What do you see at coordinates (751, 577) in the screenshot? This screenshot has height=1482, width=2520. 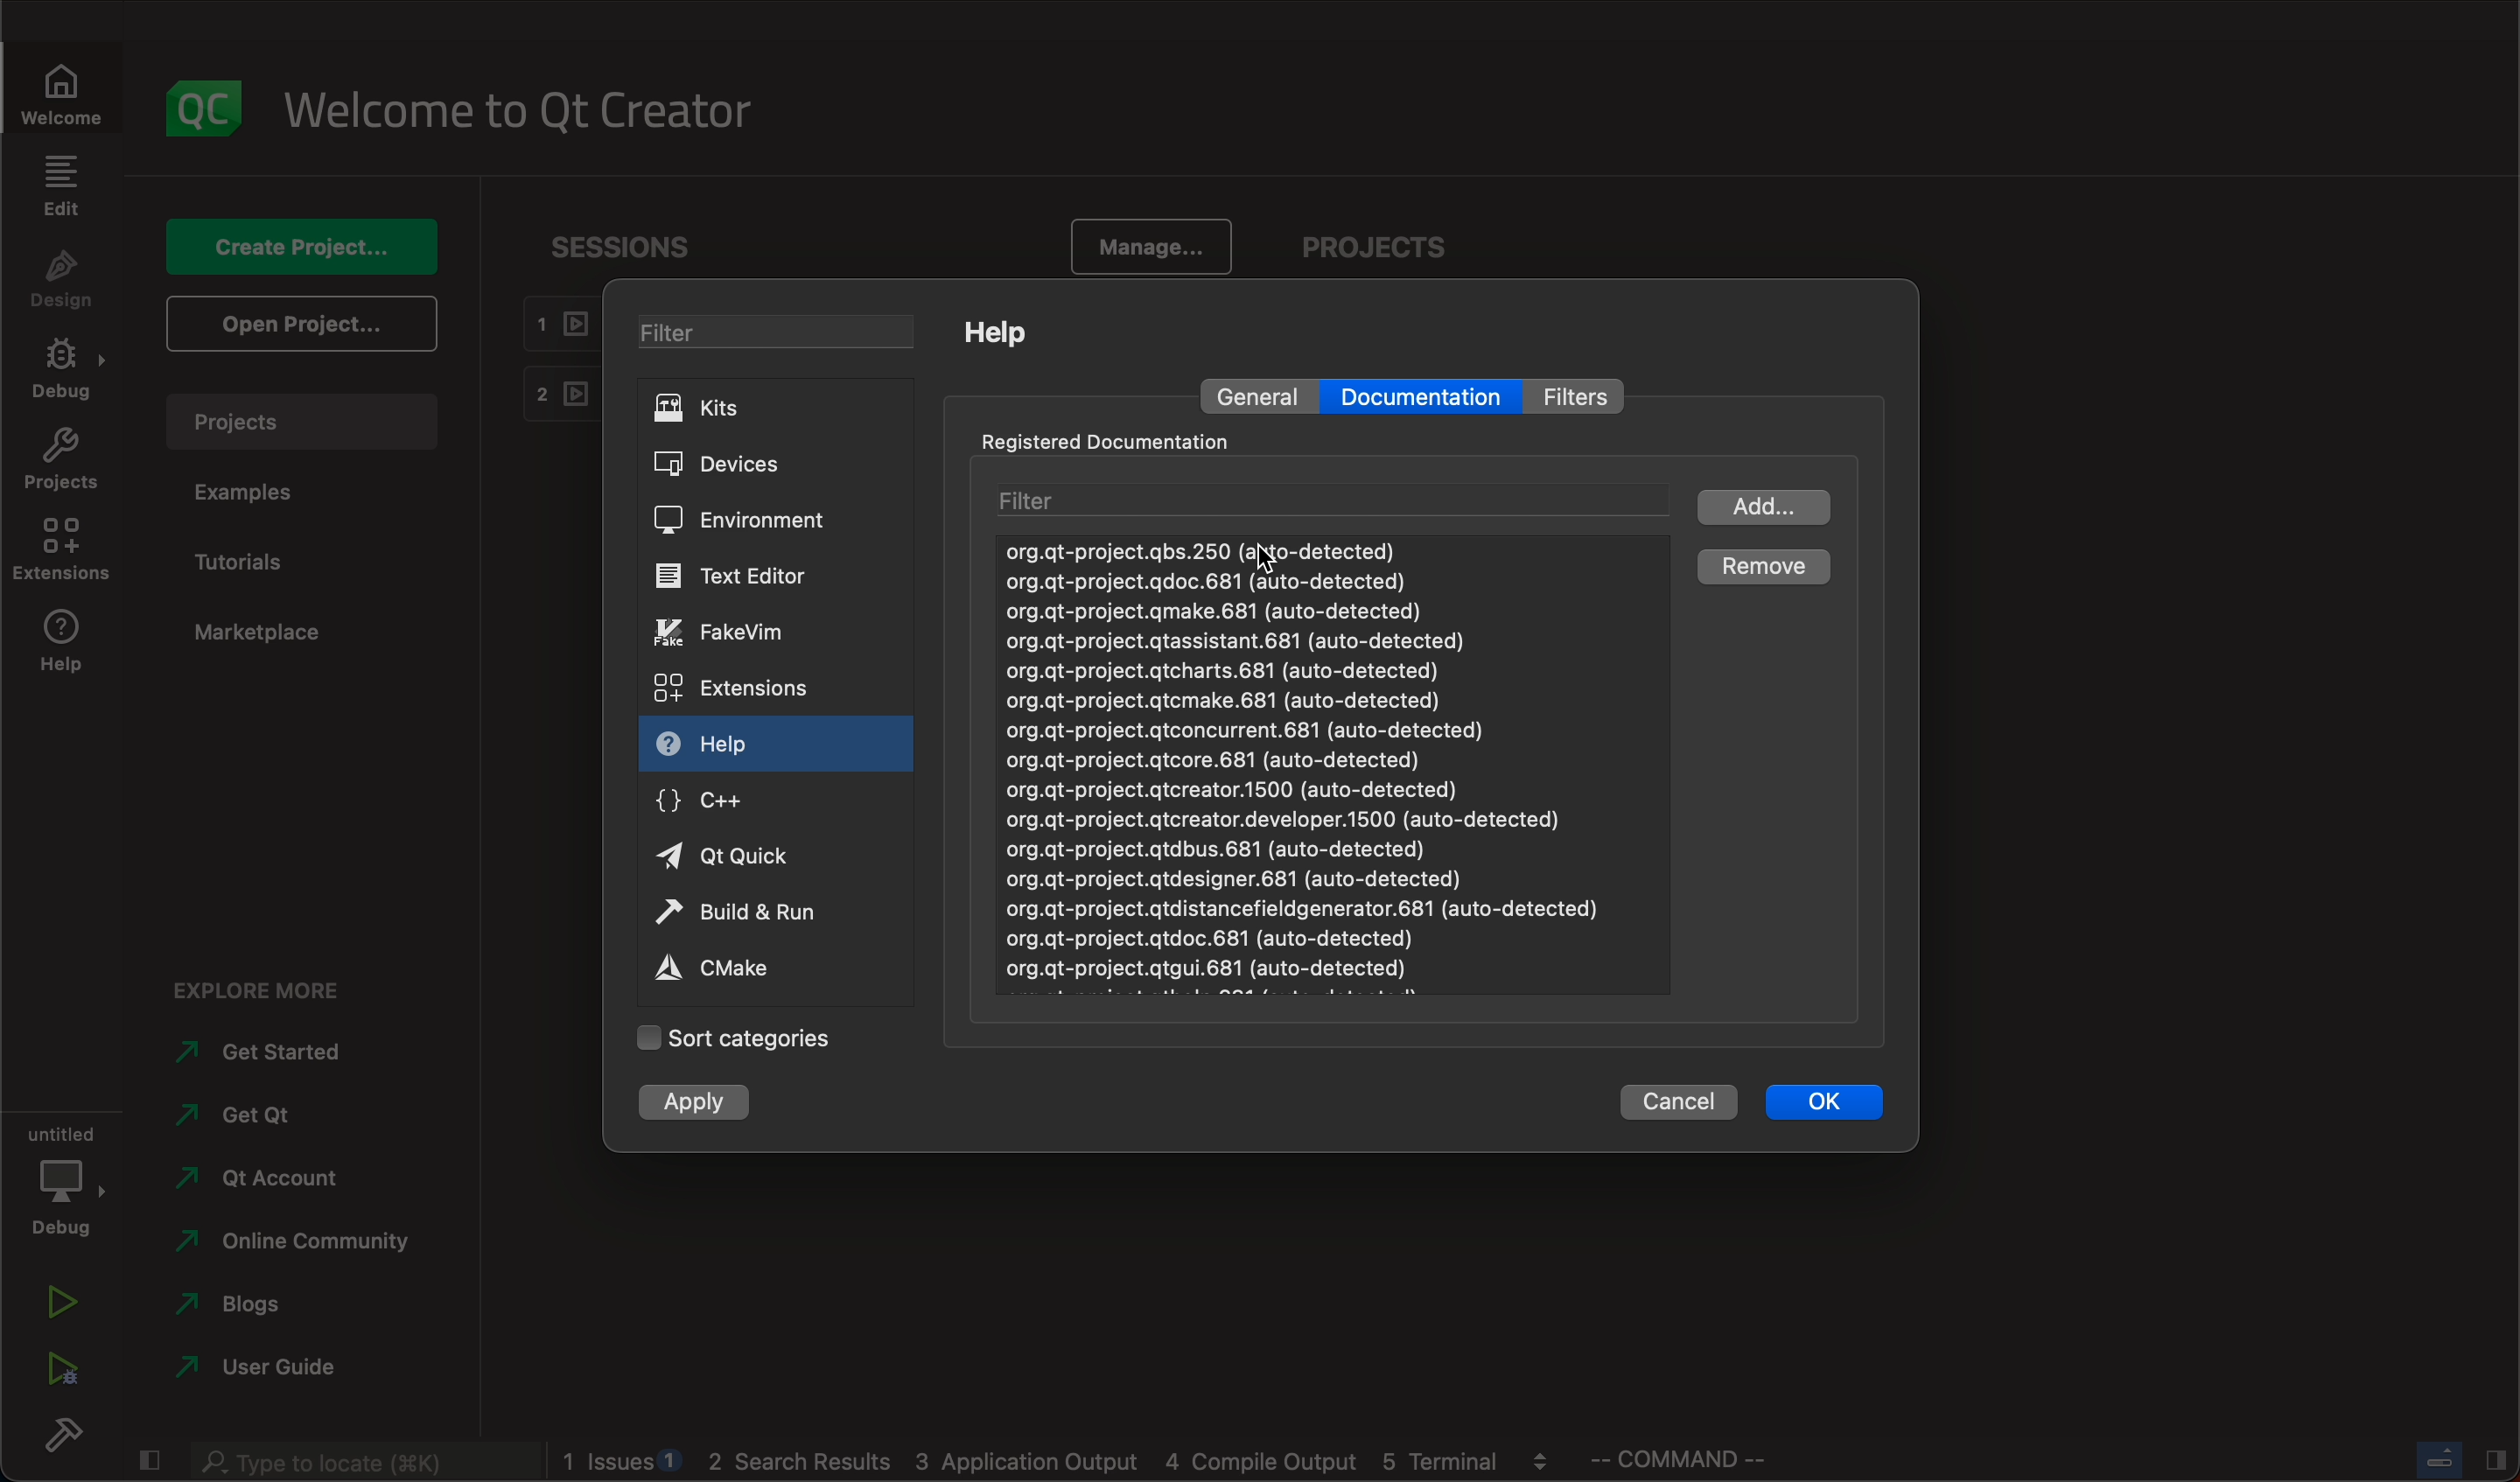 I see `text` at bounding box center [751, 577].